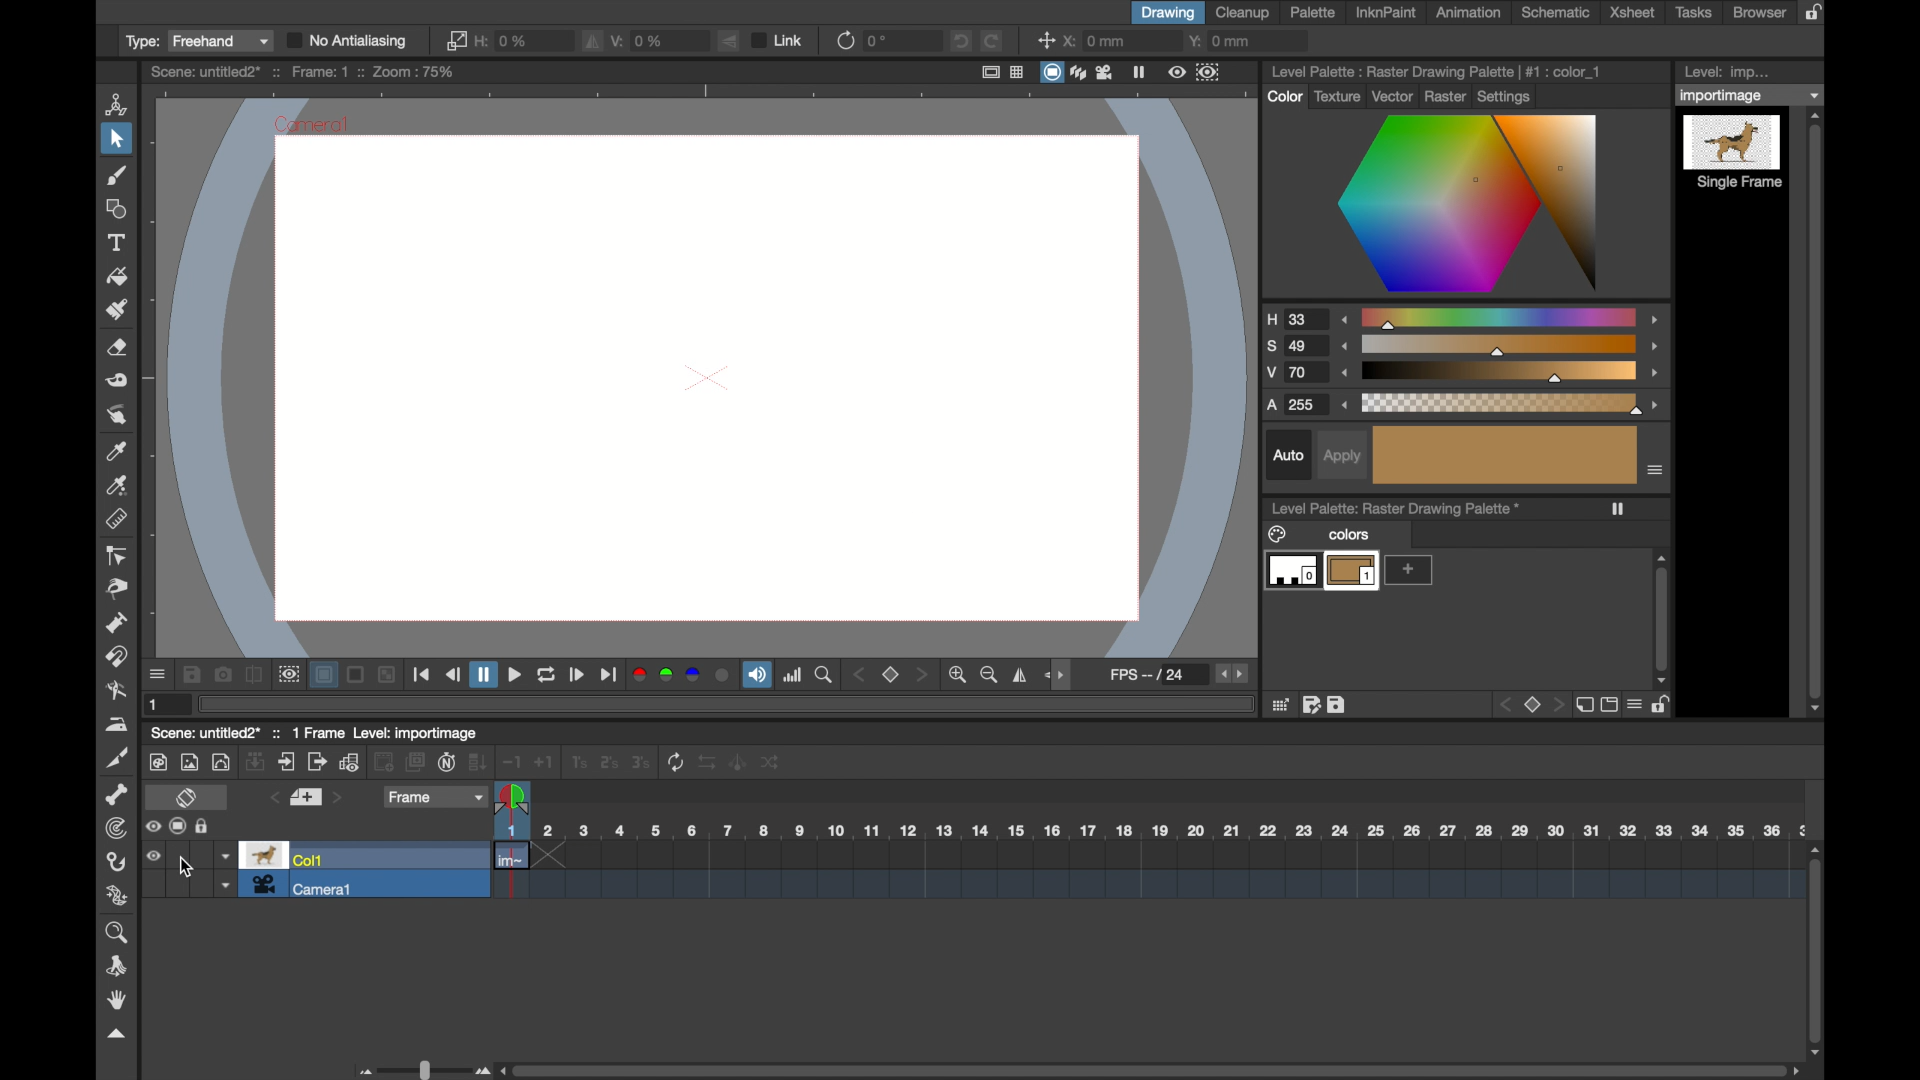 The width and height of the screenshot is (1920, 1080). I want to click on -1, so click(512, 762).